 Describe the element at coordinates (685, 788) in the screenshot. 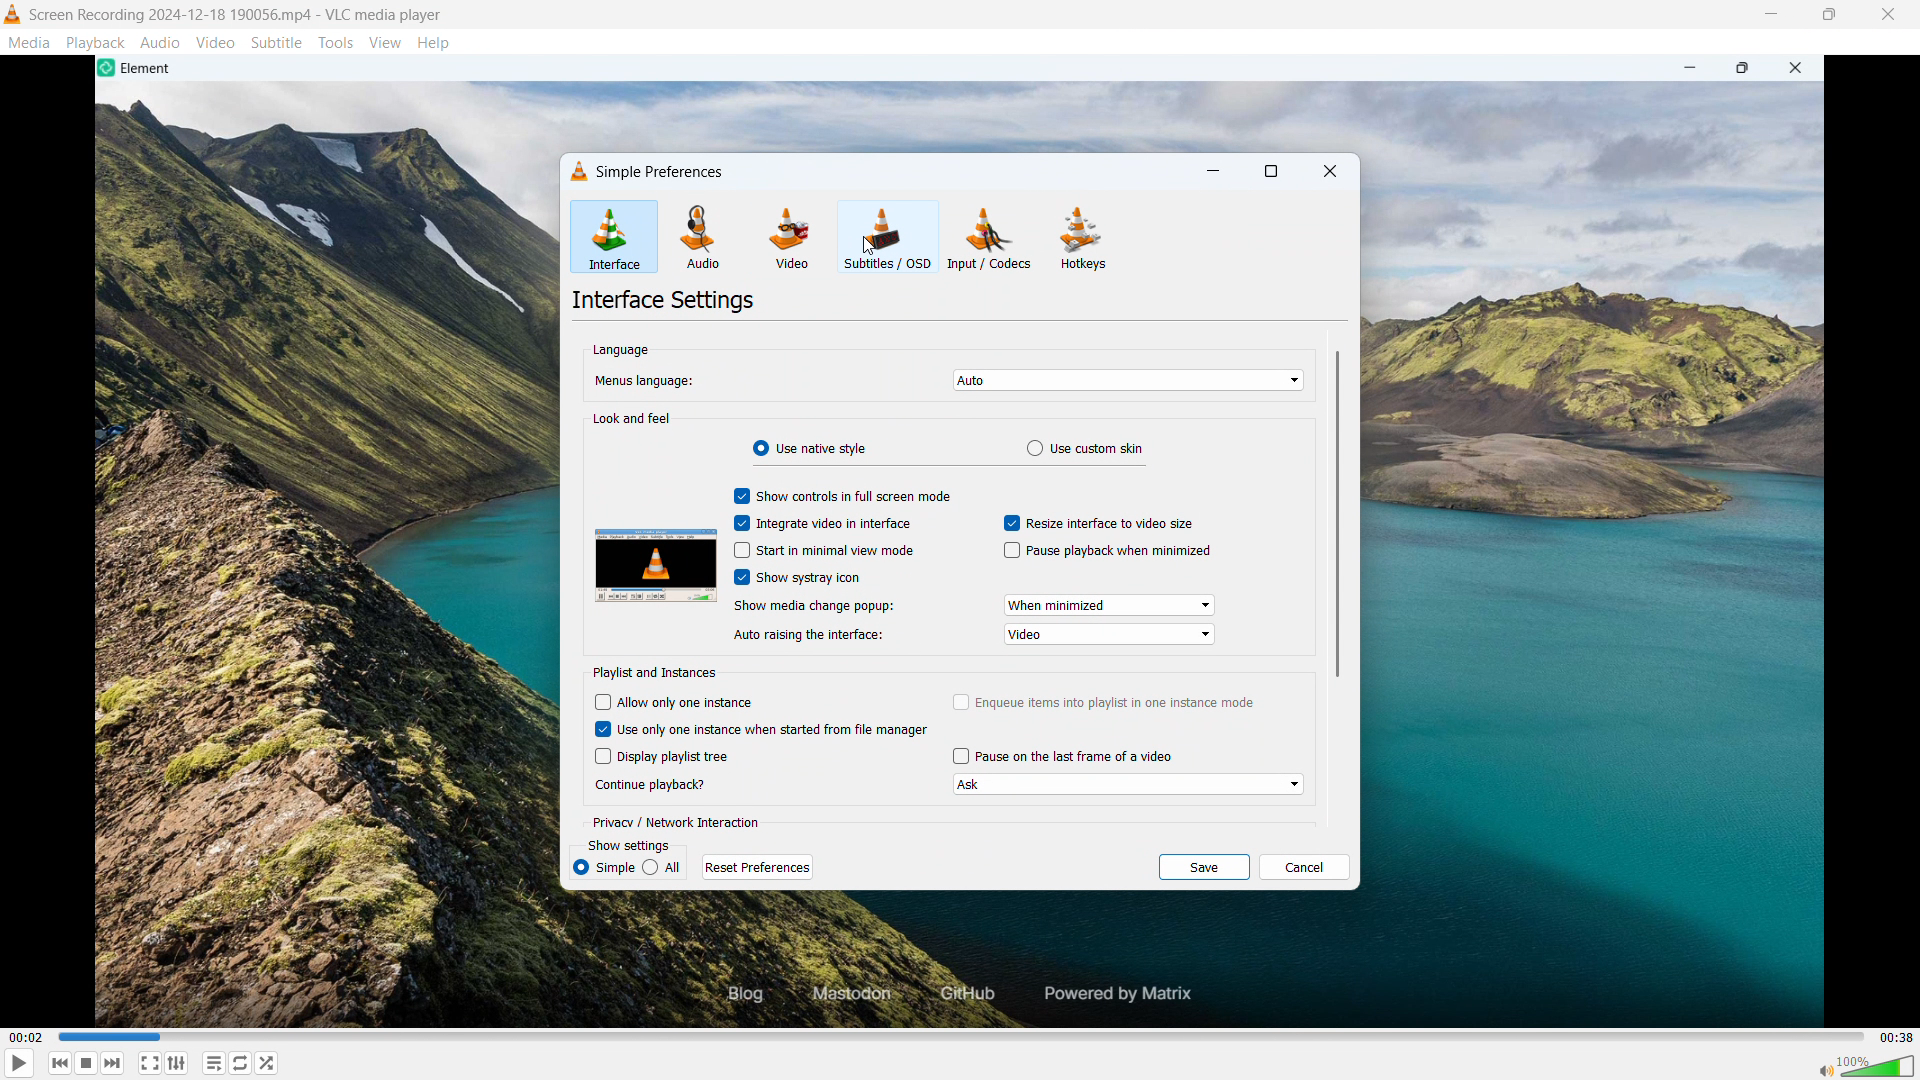

I see `continue playback` at that location.